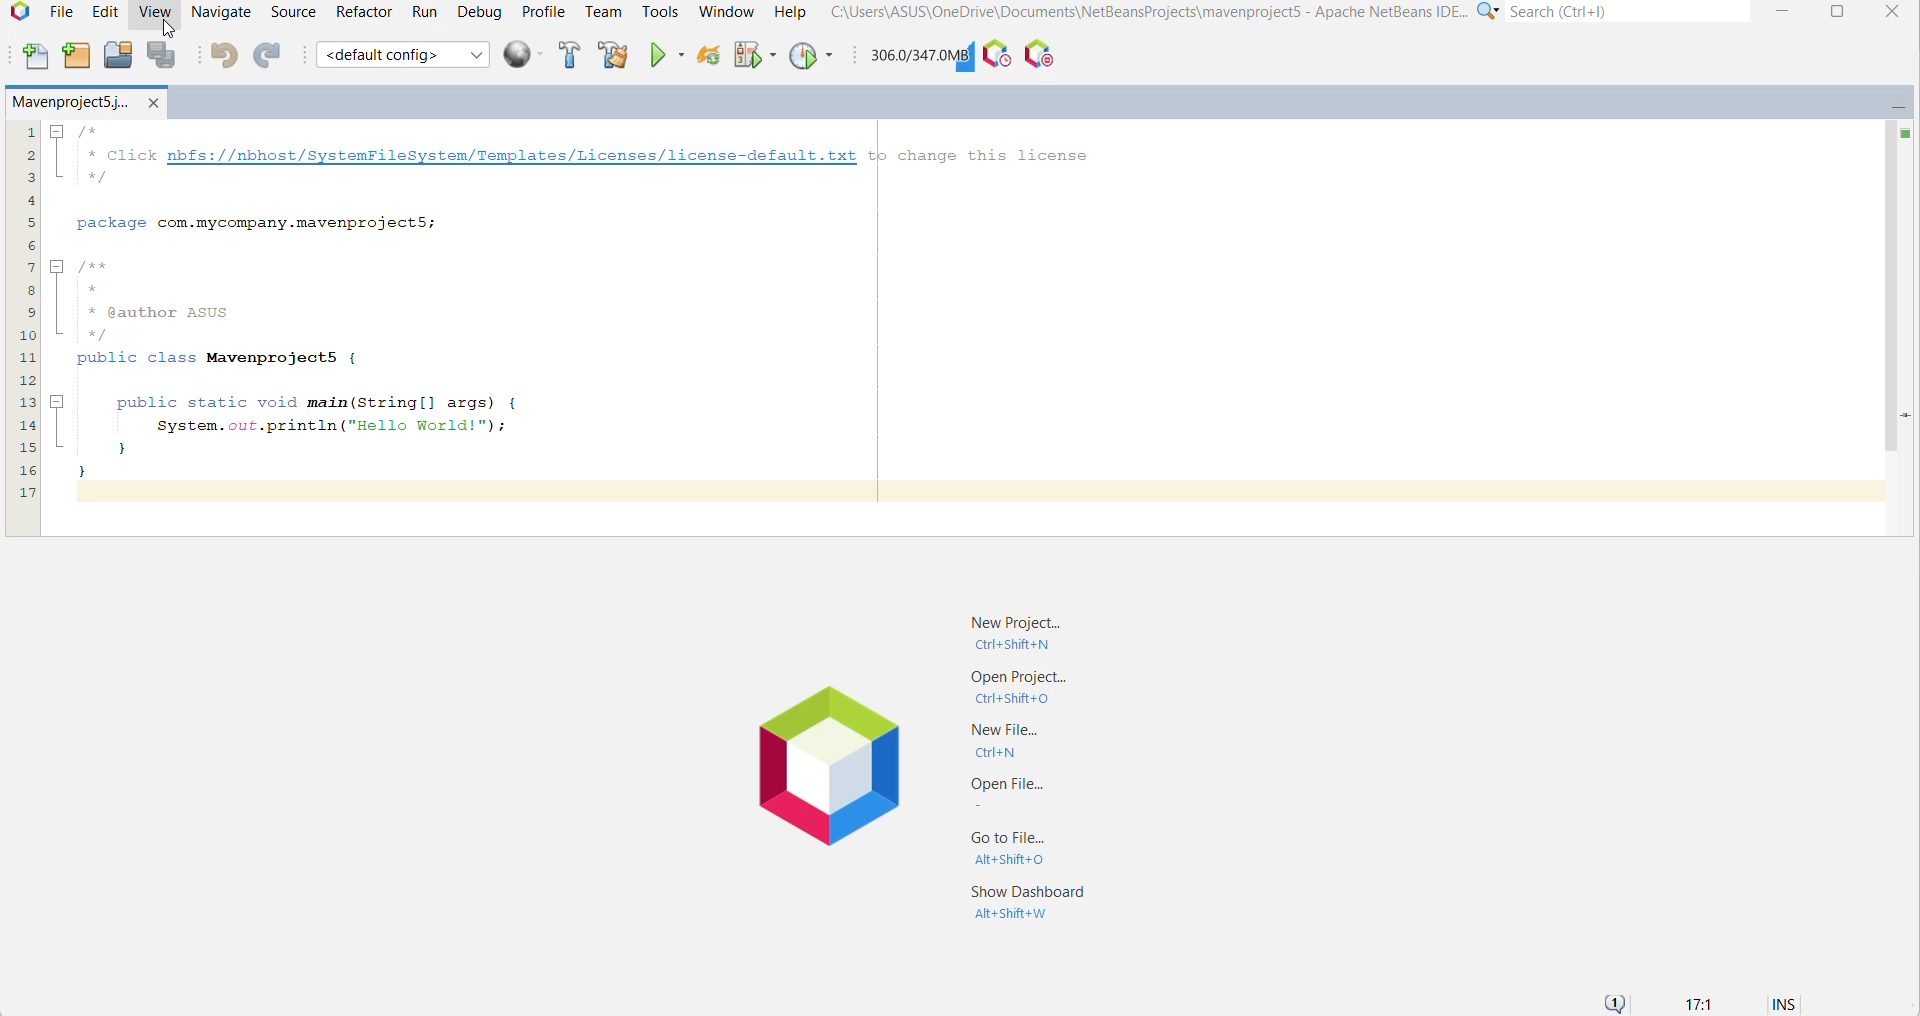 The image size is (1920, 1016). I want to click on close, so click(1892, 14).